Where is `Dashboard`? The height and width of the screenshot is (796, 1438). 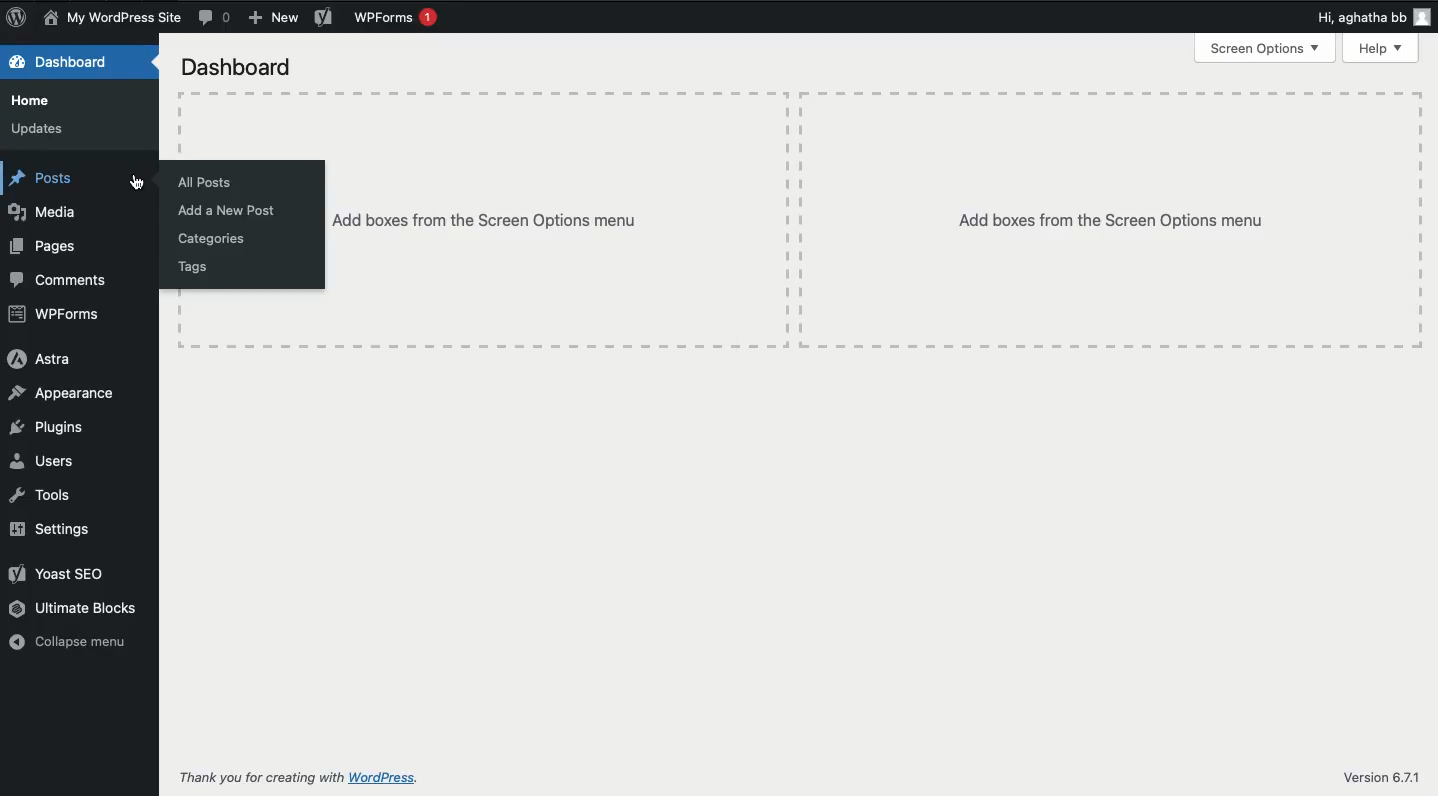
Dashboard is located at coordinates (69, 63).